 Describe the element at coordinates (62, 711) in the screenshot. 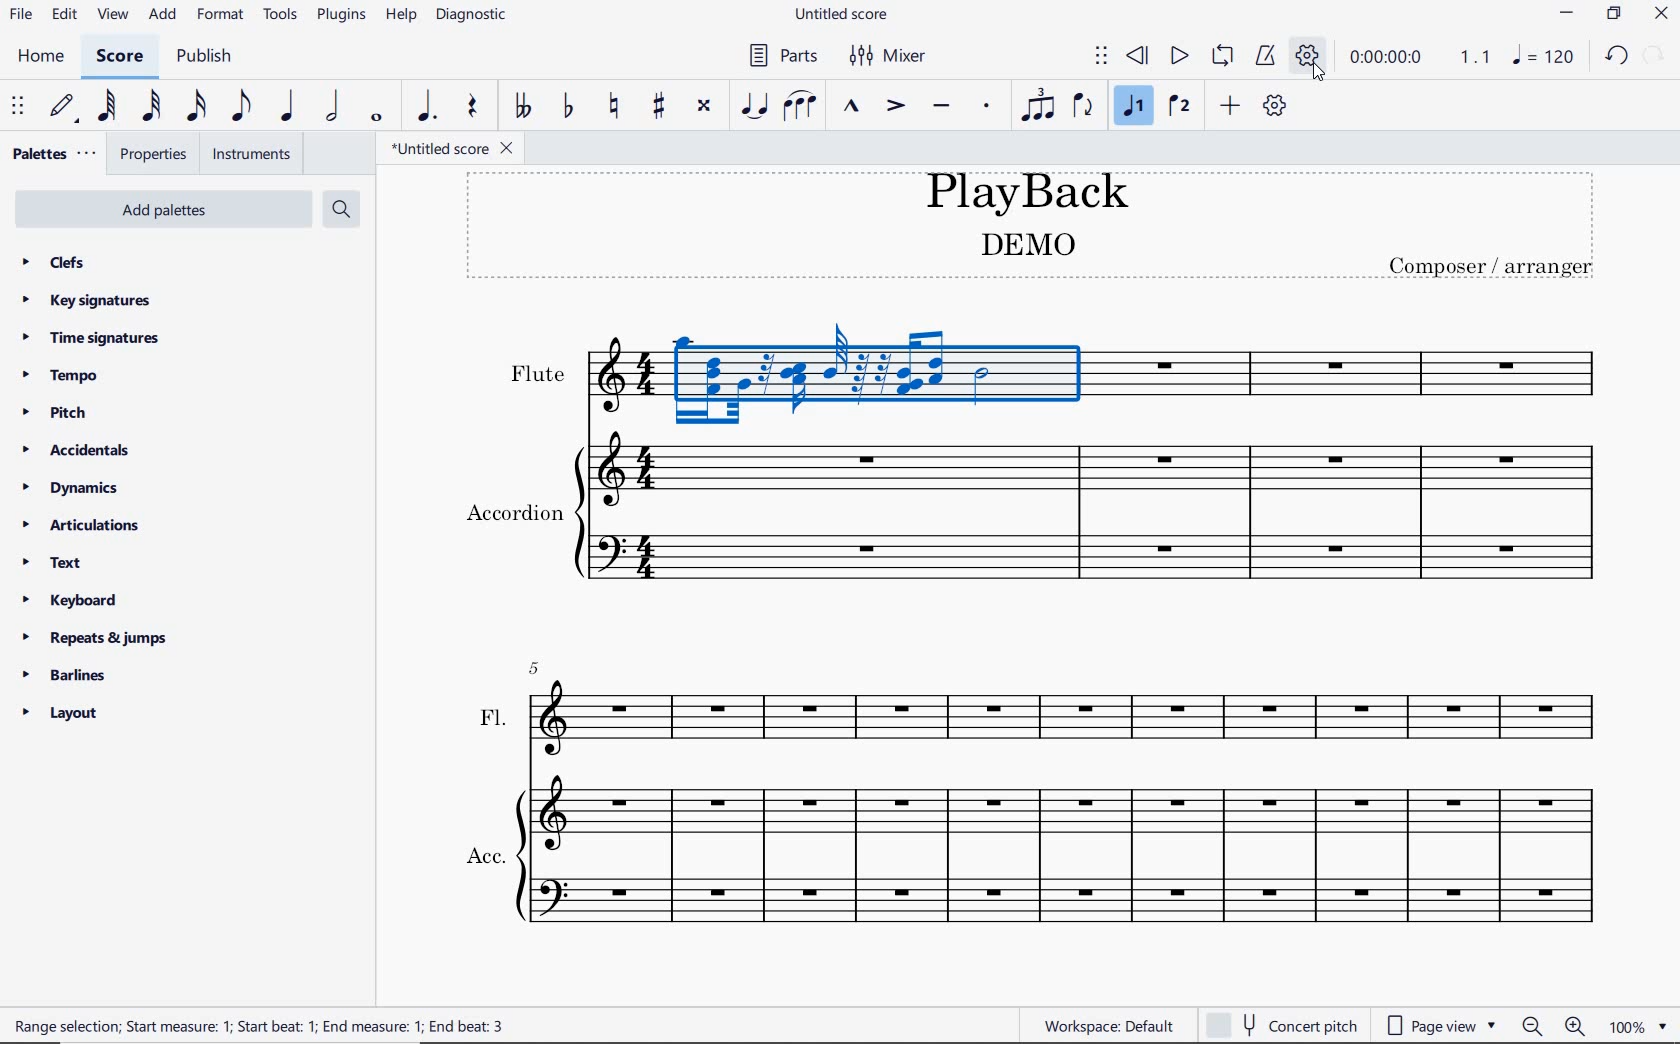

I see `layout` at that location.